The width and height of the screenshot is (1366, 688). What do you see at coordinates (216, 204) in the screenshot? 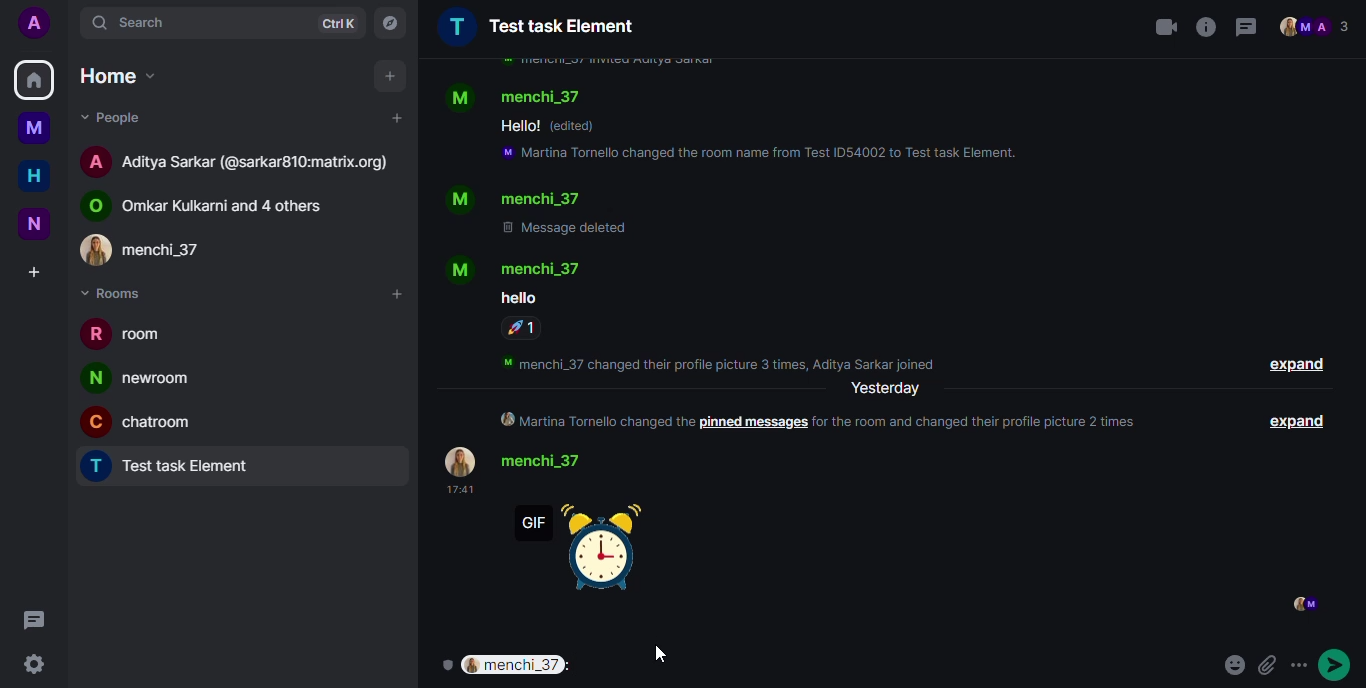
I see `contact` at bounding box center [216, 204].